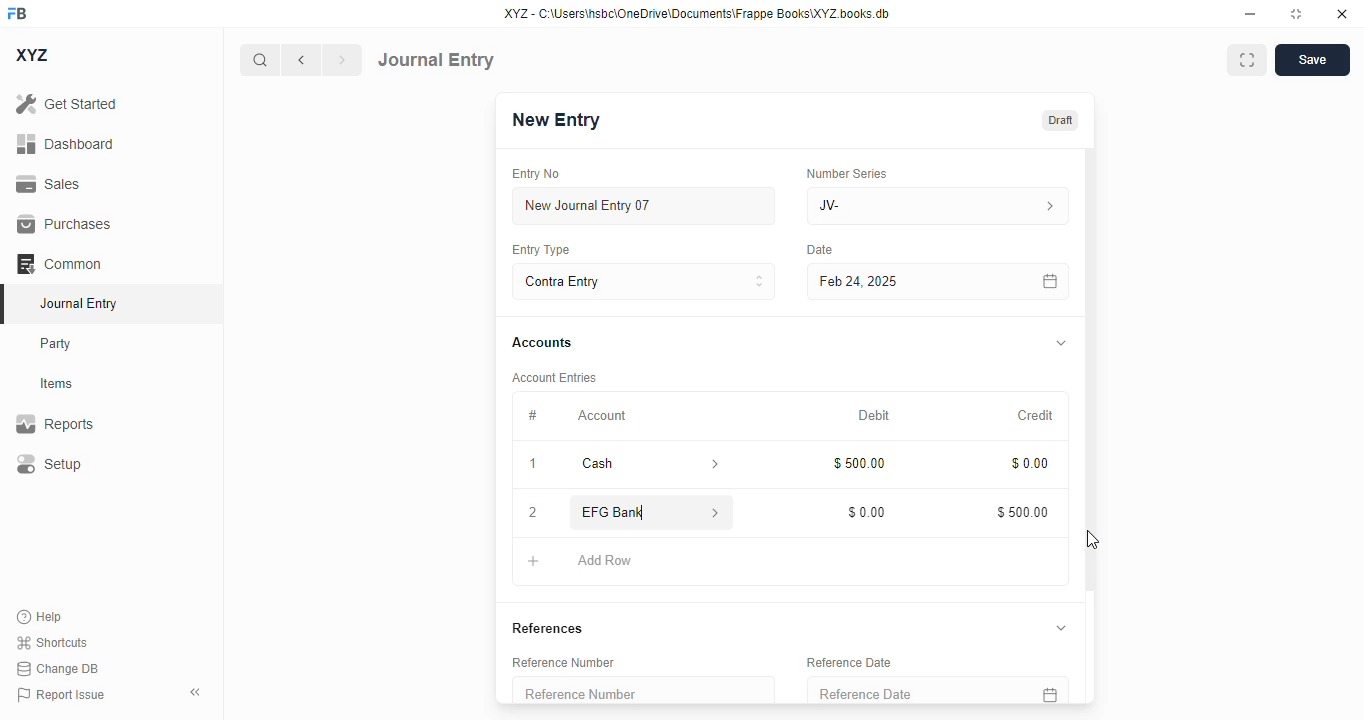 The image size is (1364, 720). I want to click on 2, so click(533, 513).